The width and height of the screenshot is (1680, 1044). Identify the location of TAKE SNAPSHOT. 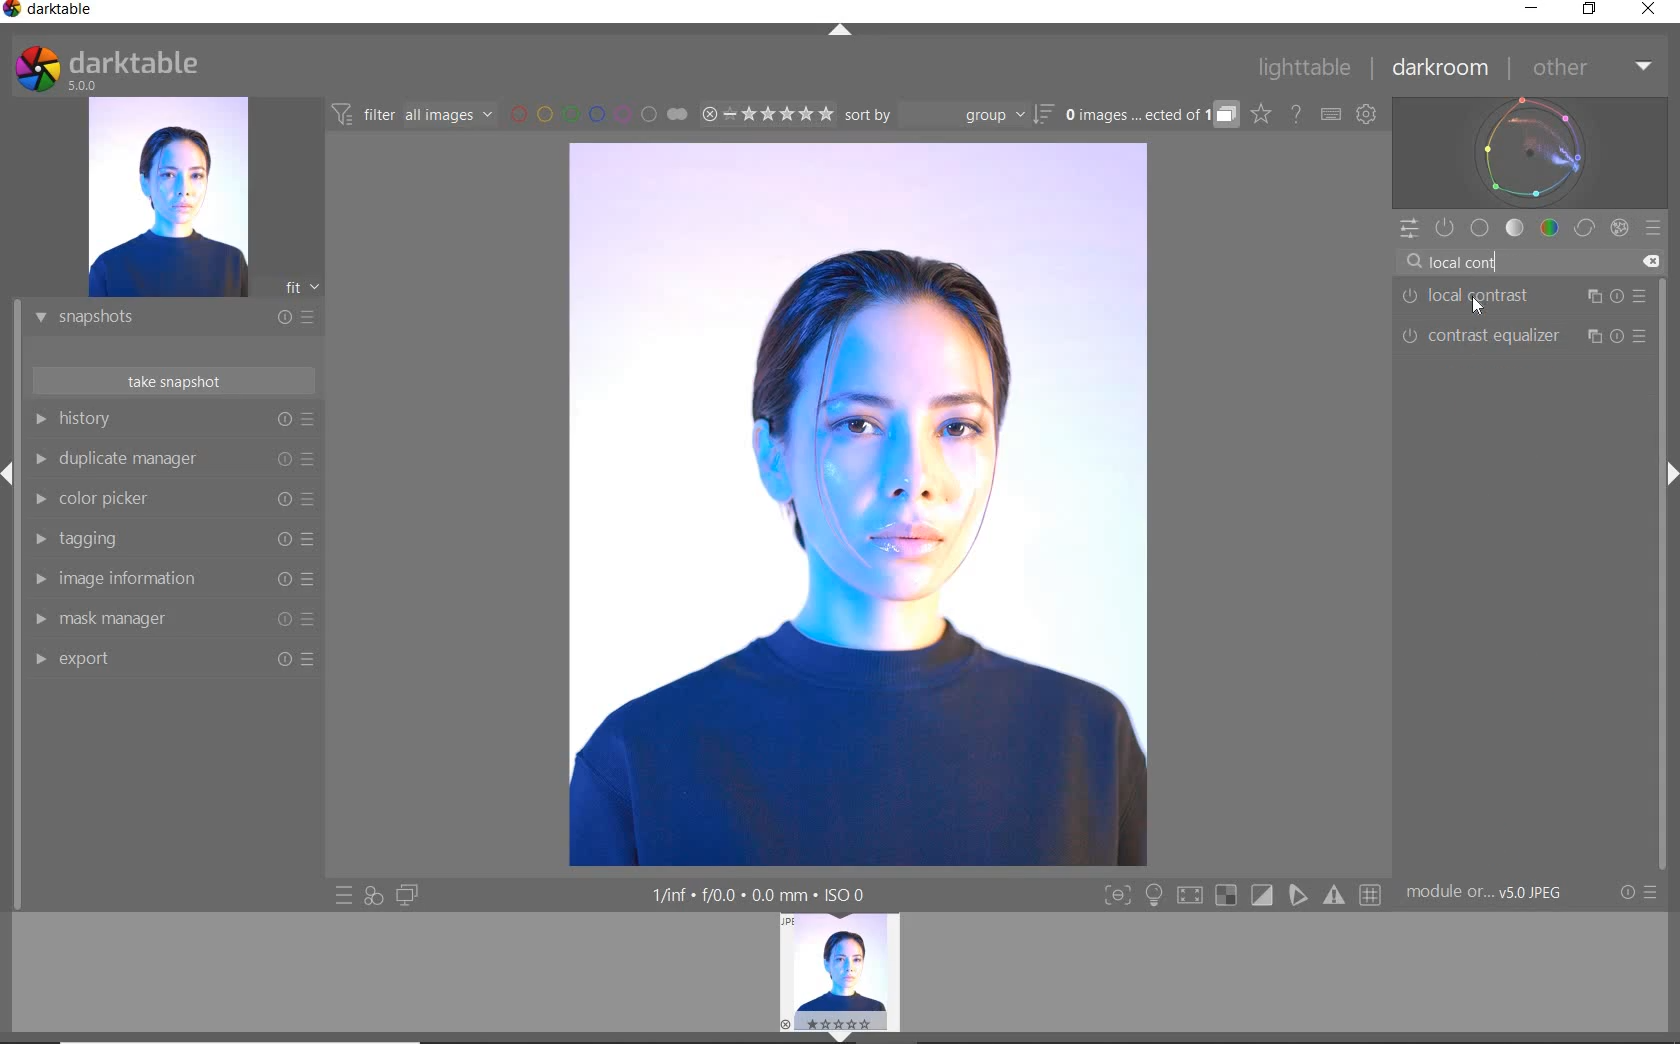
(172, 380).